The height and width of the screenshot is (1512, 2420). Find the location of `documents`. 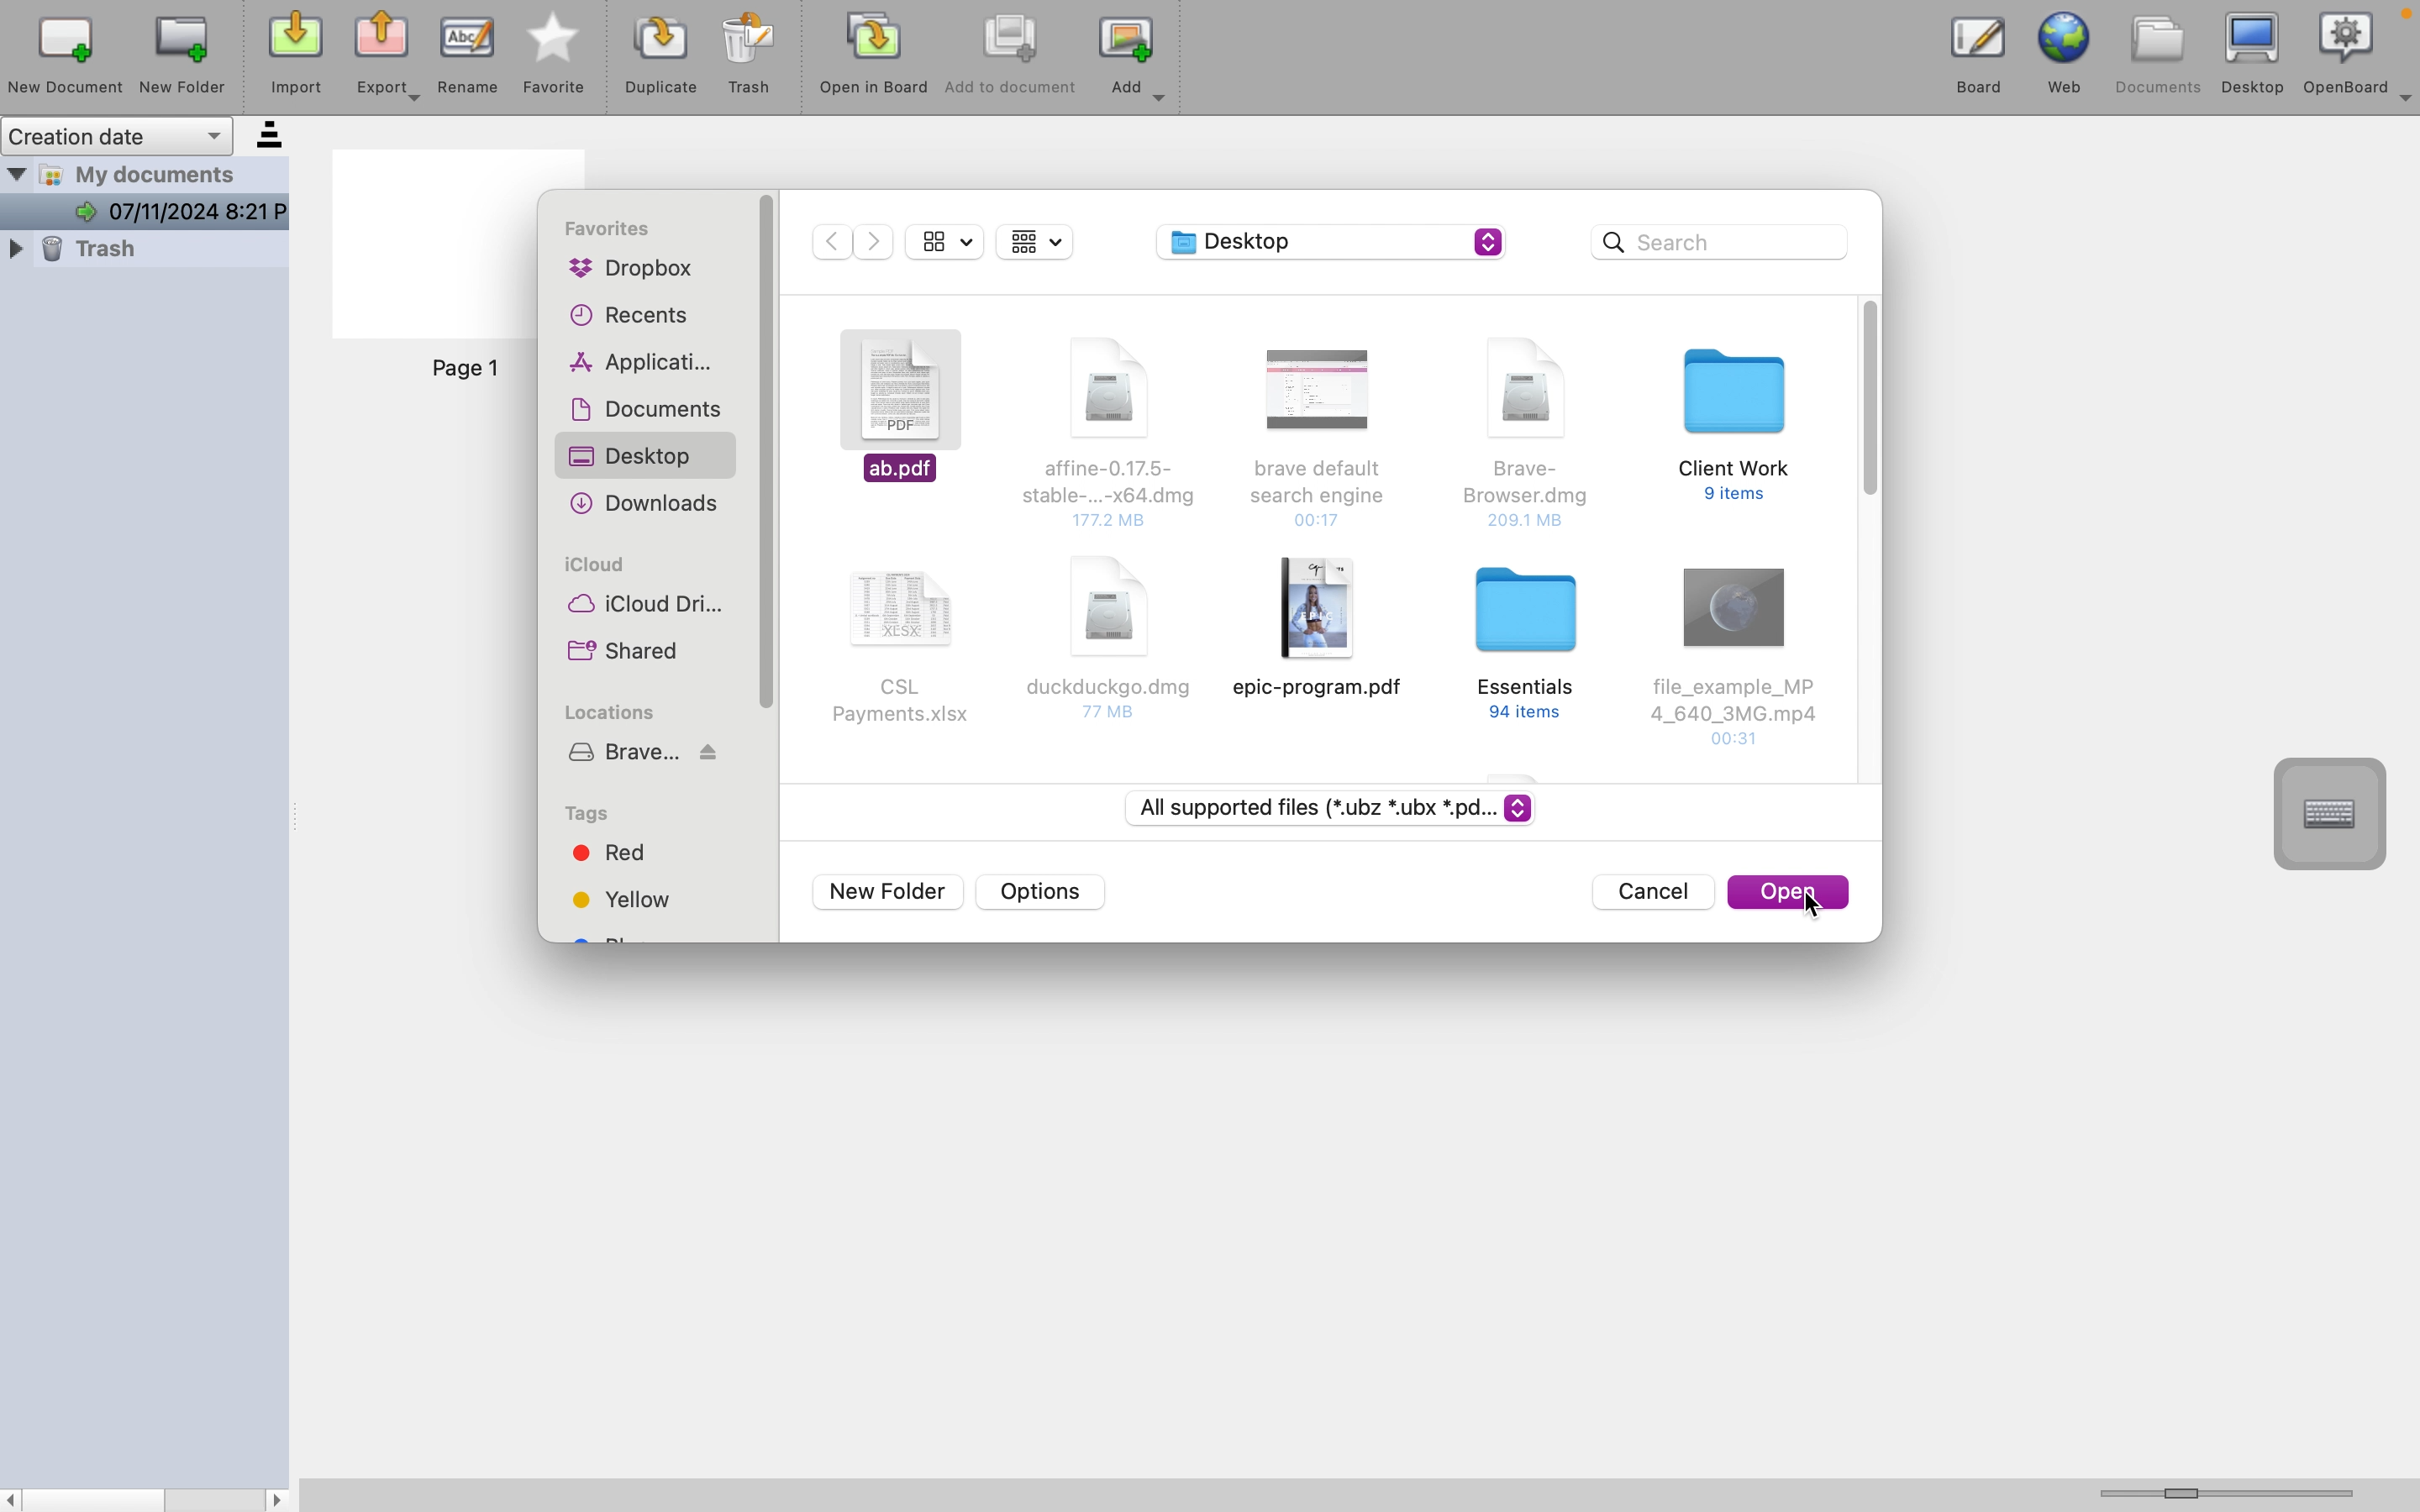

documents is located at coordinates (2161, 52).